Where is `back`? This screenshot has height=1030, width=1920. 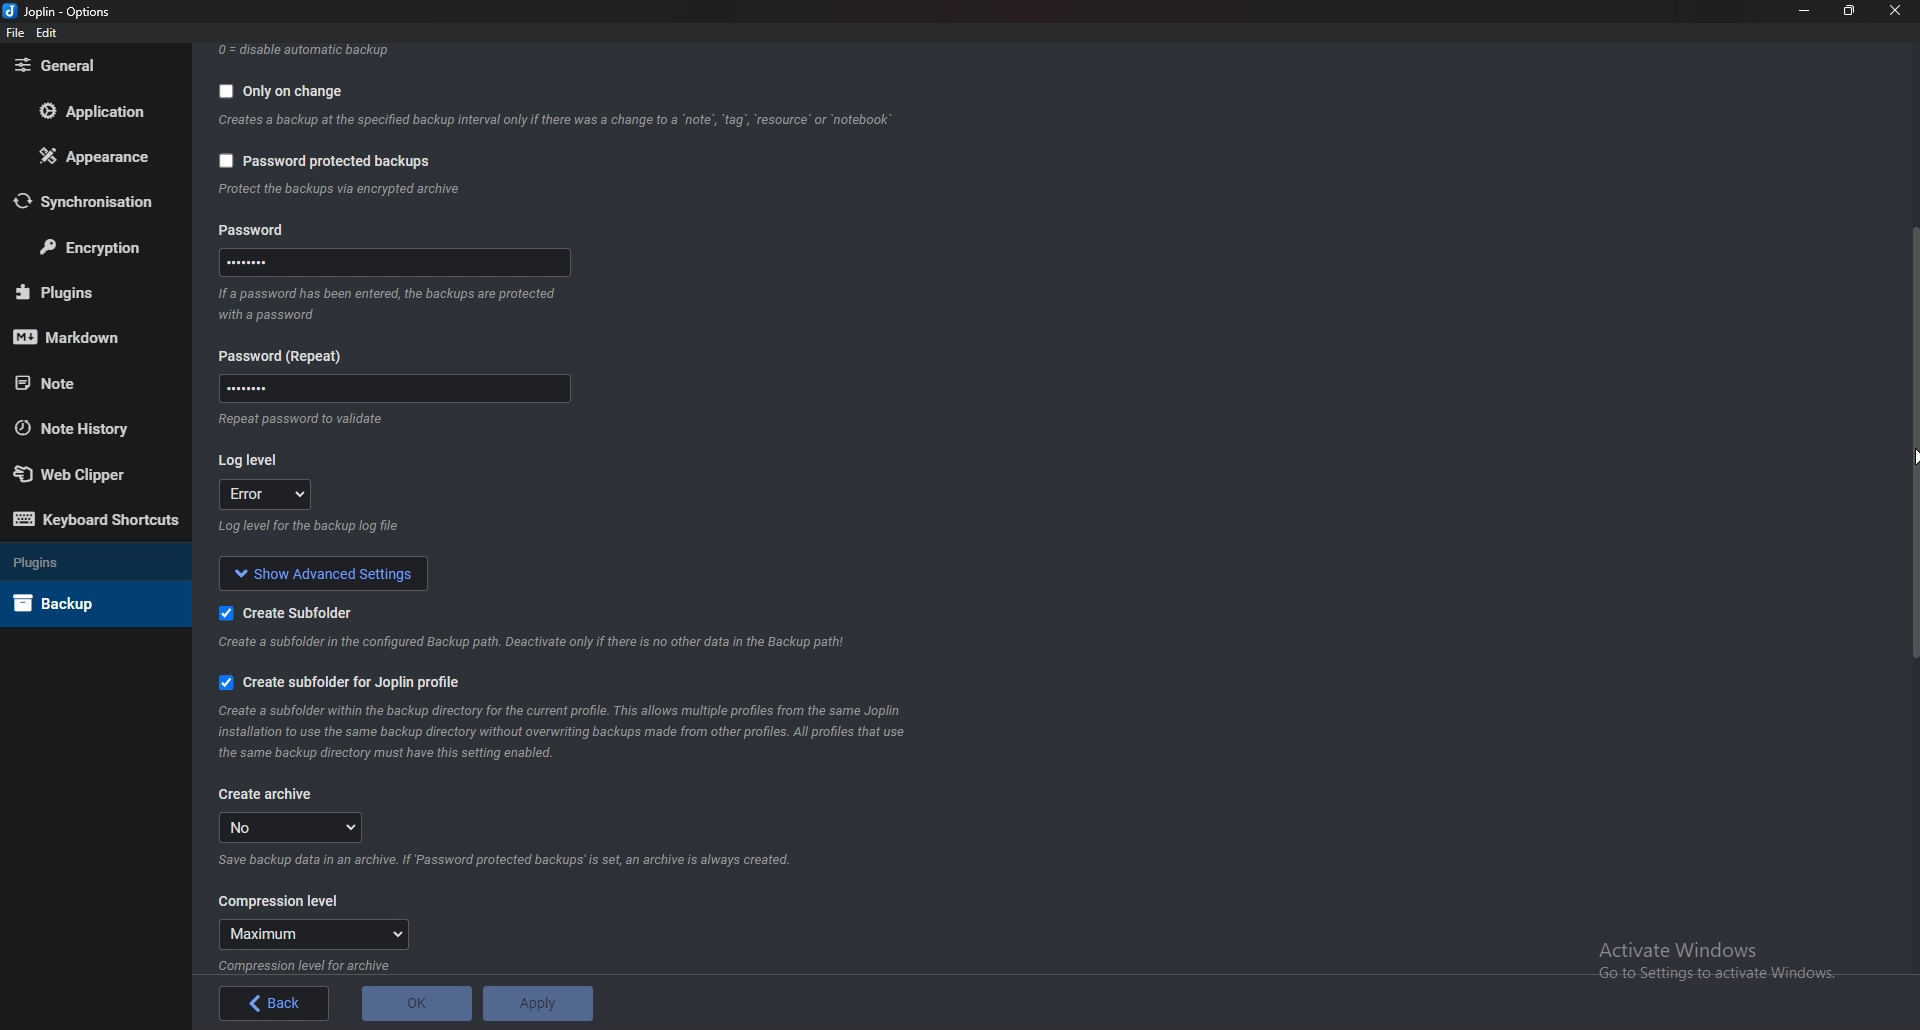 back is located at coordinates (274, 1004).